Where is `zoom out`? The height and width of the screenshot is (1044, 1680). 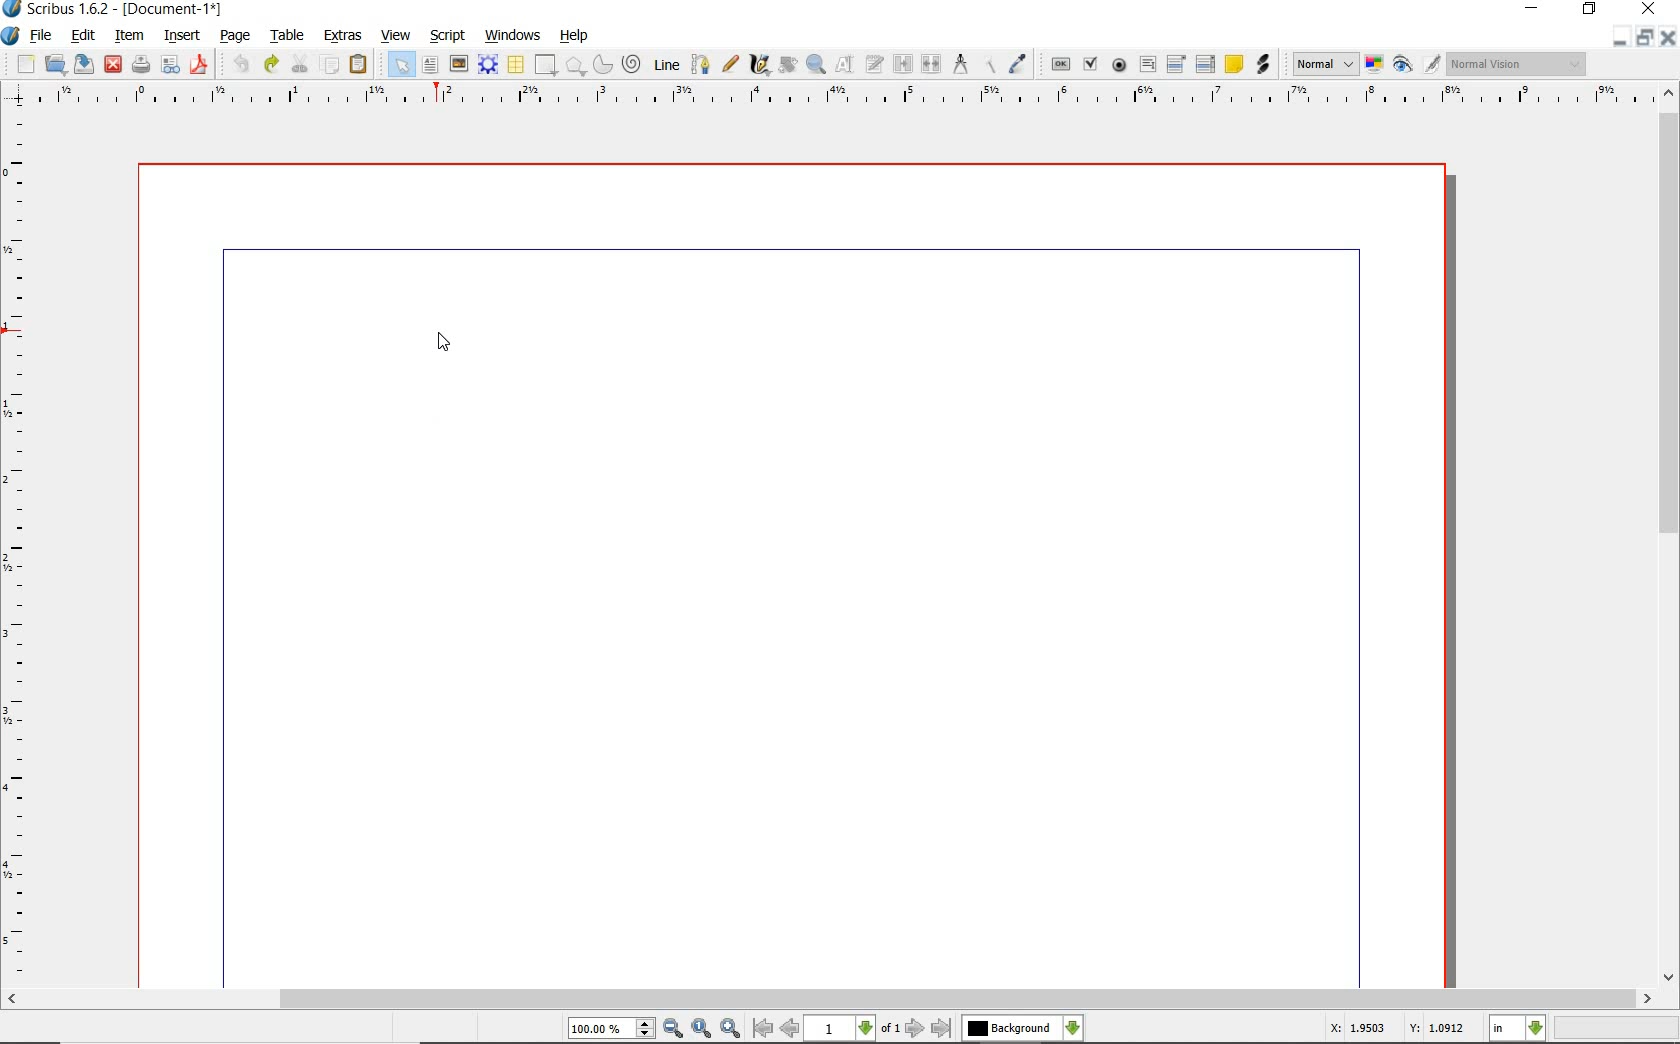 zoom out is located at coordinates (673, 1029).